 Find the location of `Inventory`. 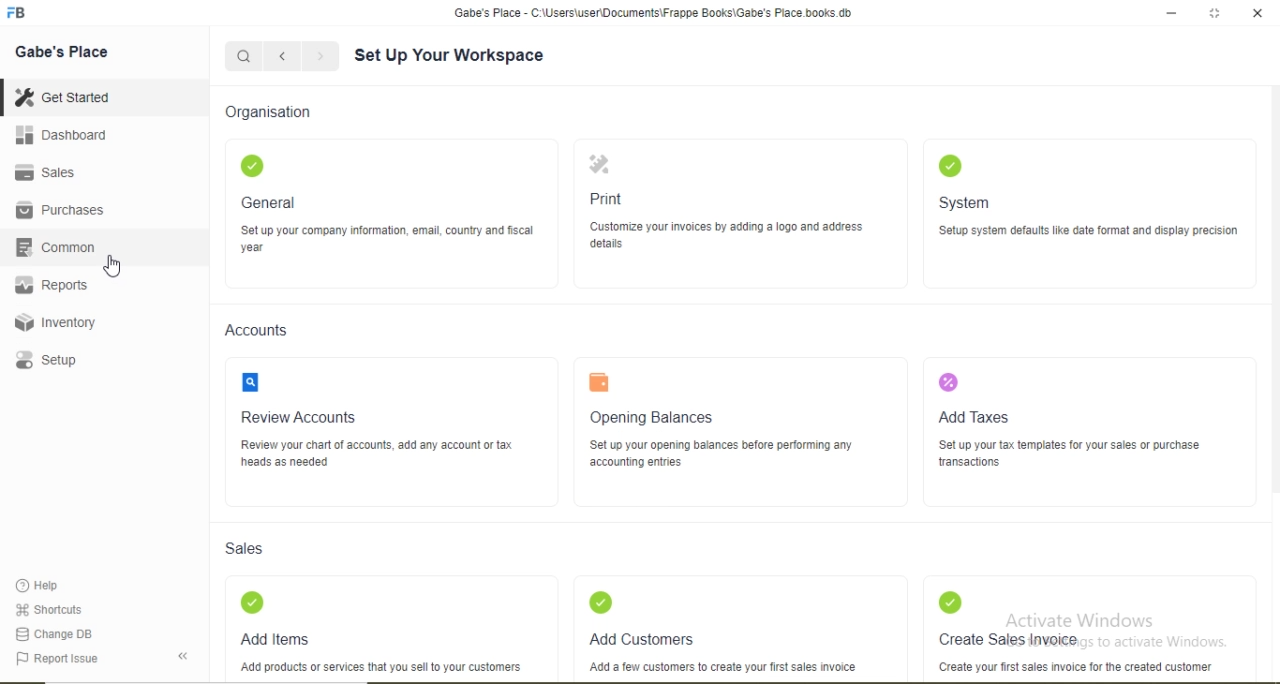

Inventory is located at coordinates (55, 322).